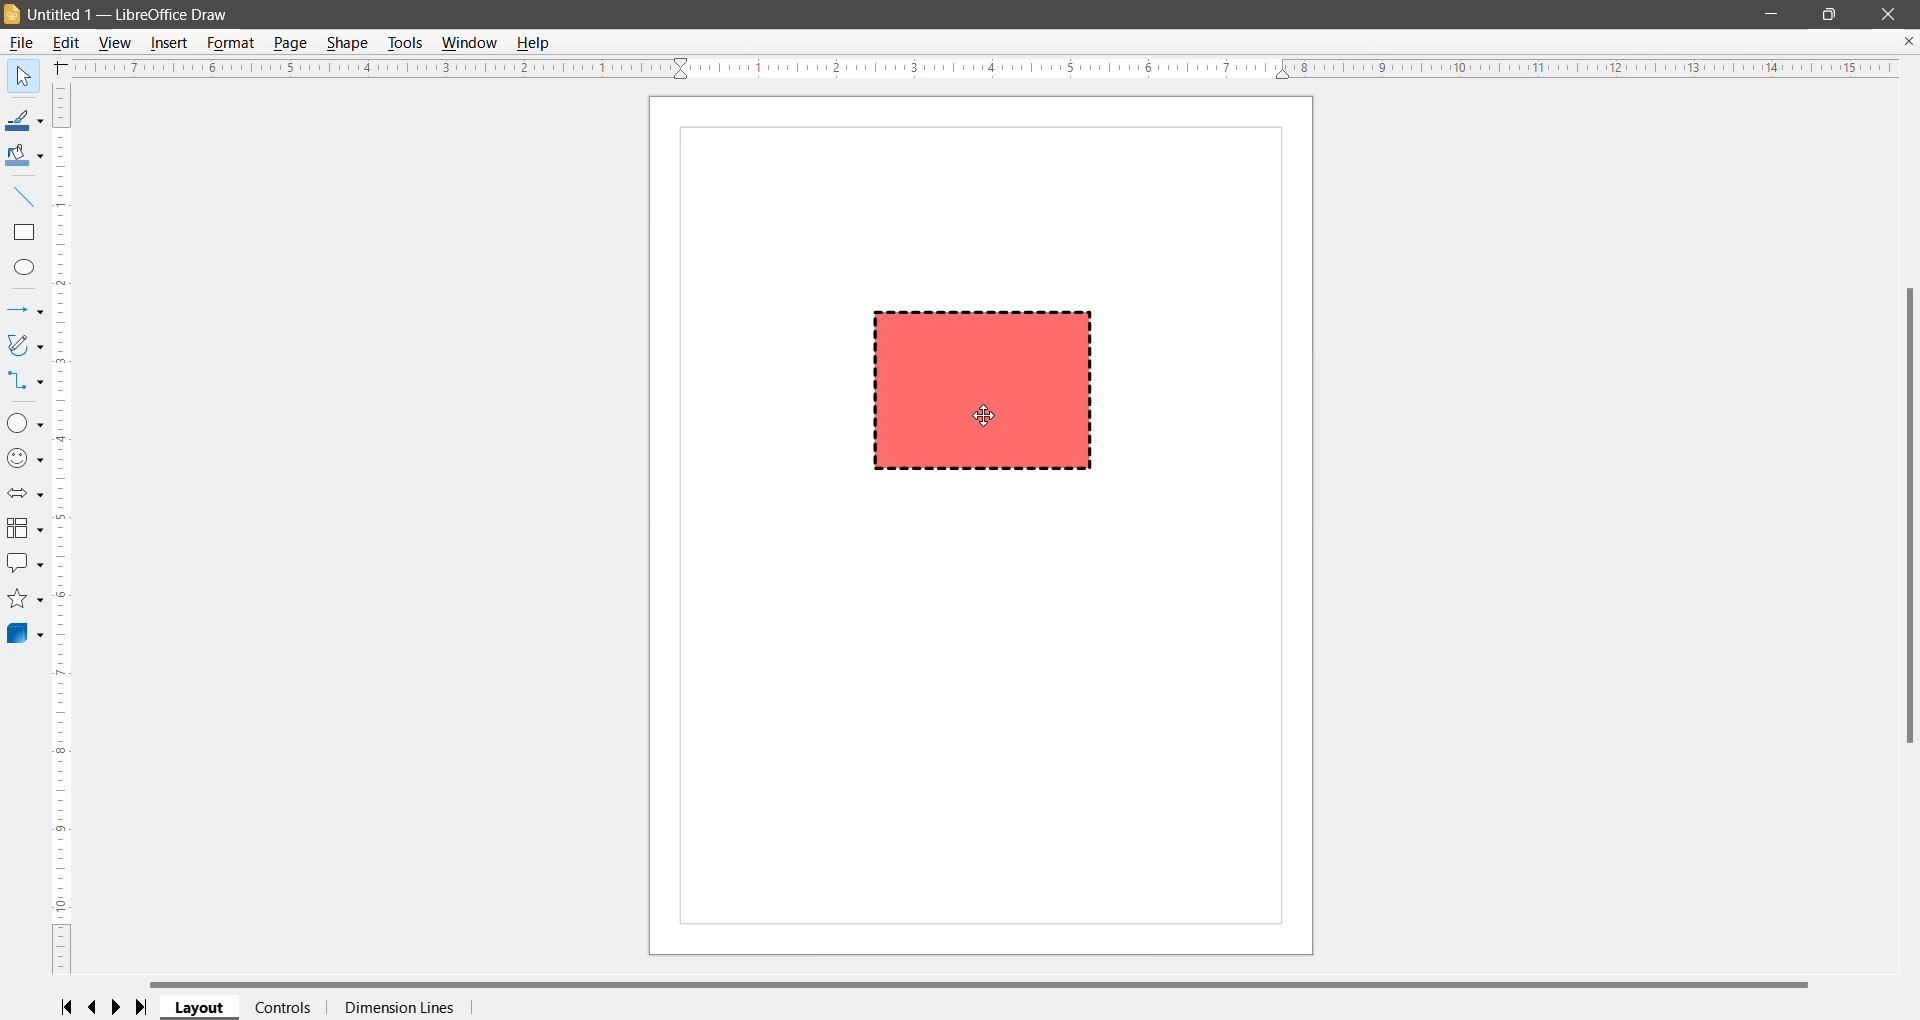 The width and height of the screenshot is (1920, 1020). Describe the element at coordinates (24, 267) in the screenshot. I see `Ellipse` at that location.